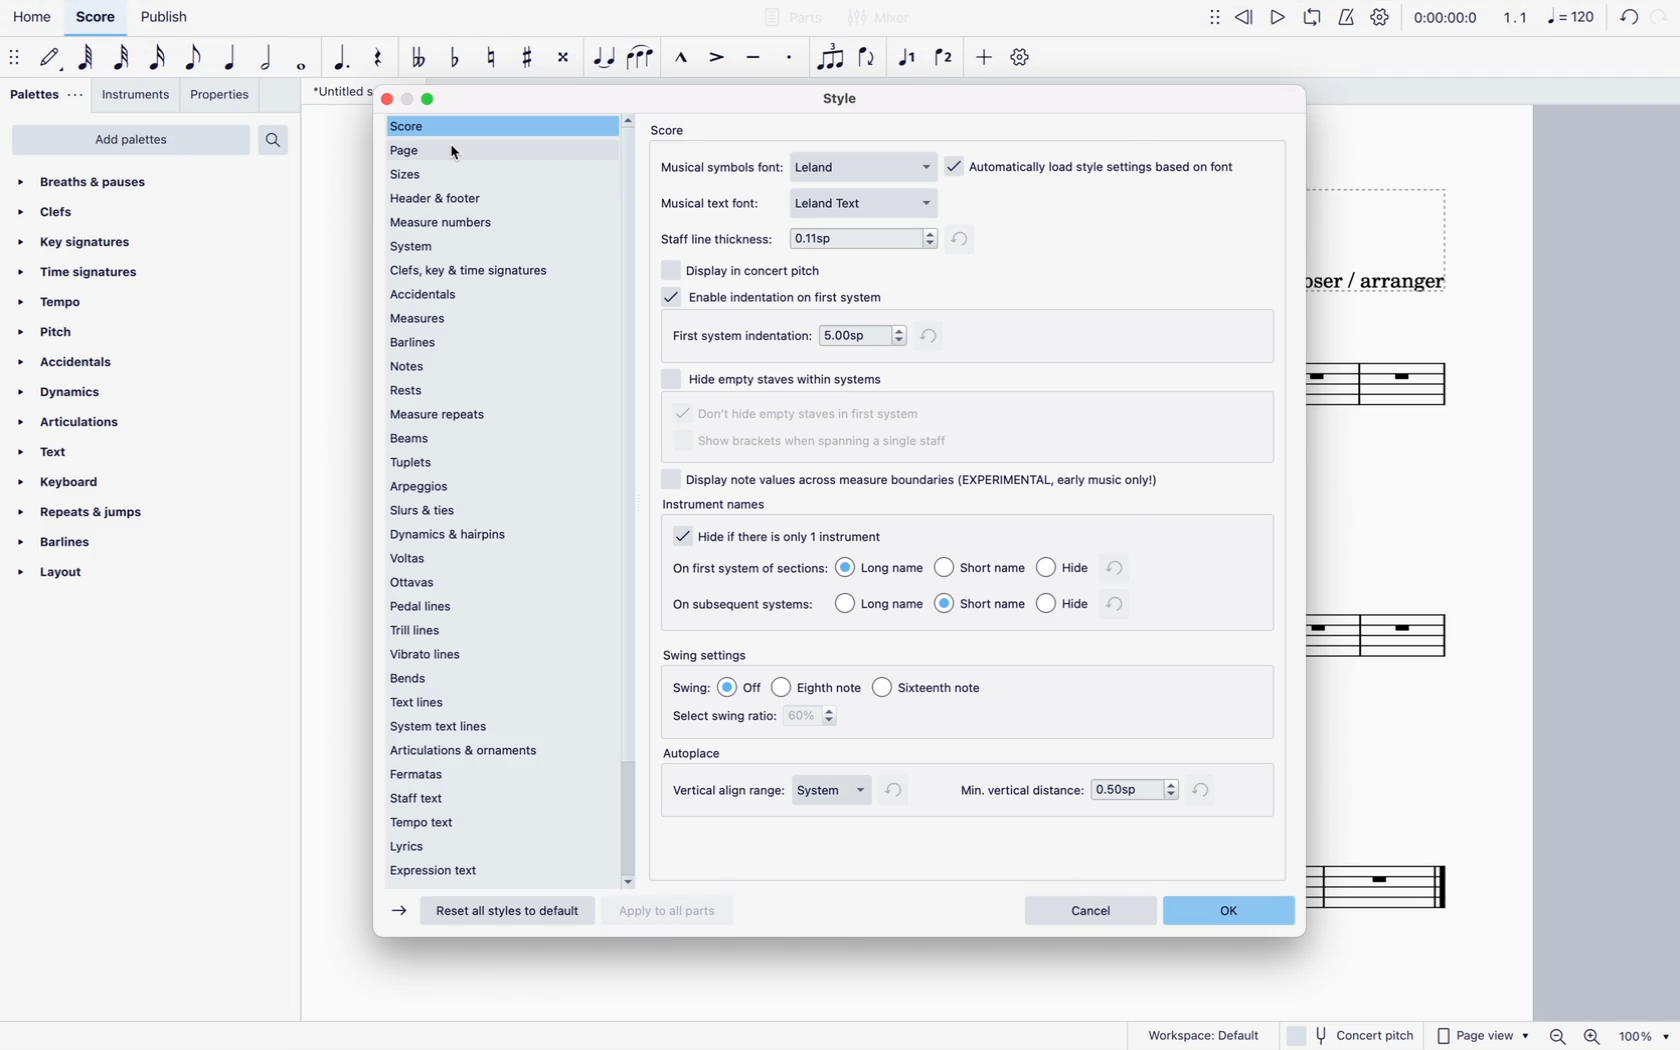 Image resolution: width=1680 pixels, height=1050 pixels. Describe the element at coordinates (55, 331) in the screenshot. I see `pitch` at that location.